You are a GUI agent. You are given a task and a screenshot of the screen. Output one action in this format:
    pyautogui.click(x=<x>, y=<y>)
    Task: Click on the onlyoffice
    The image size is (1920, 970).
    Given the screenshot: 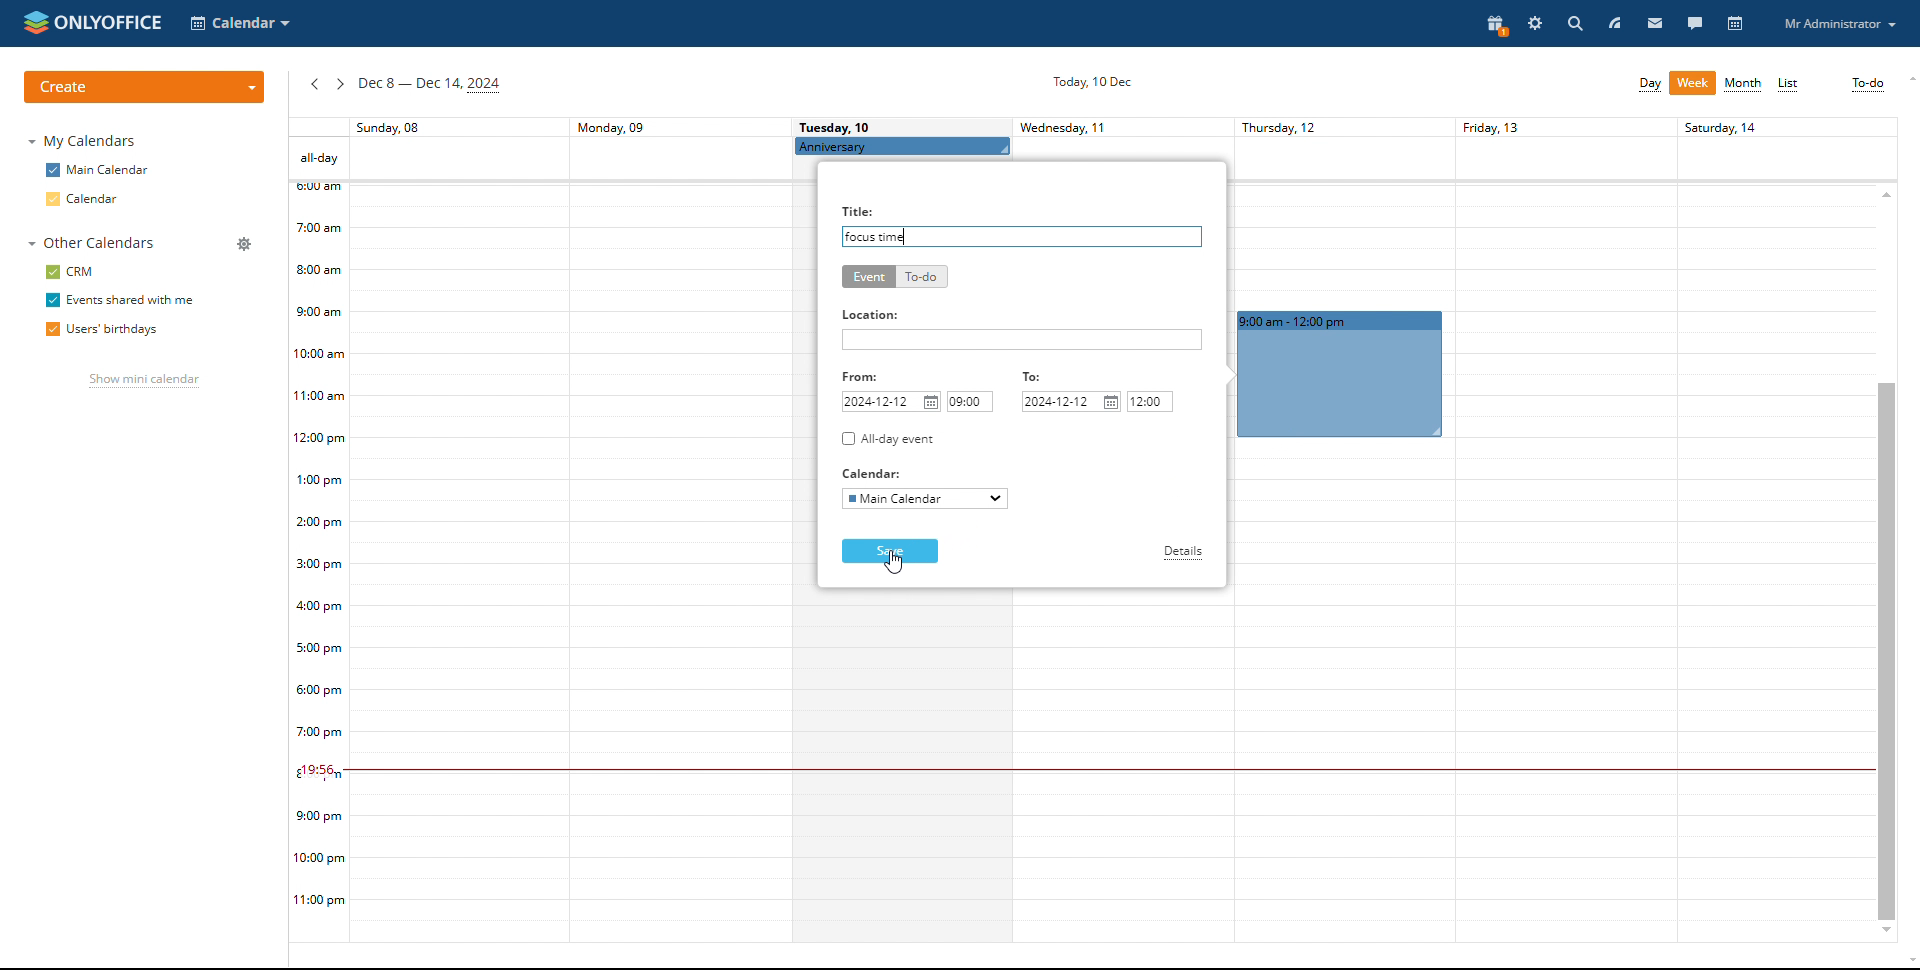 What is the action you would take?
    pyautogui.click(x=107, y=23)
    